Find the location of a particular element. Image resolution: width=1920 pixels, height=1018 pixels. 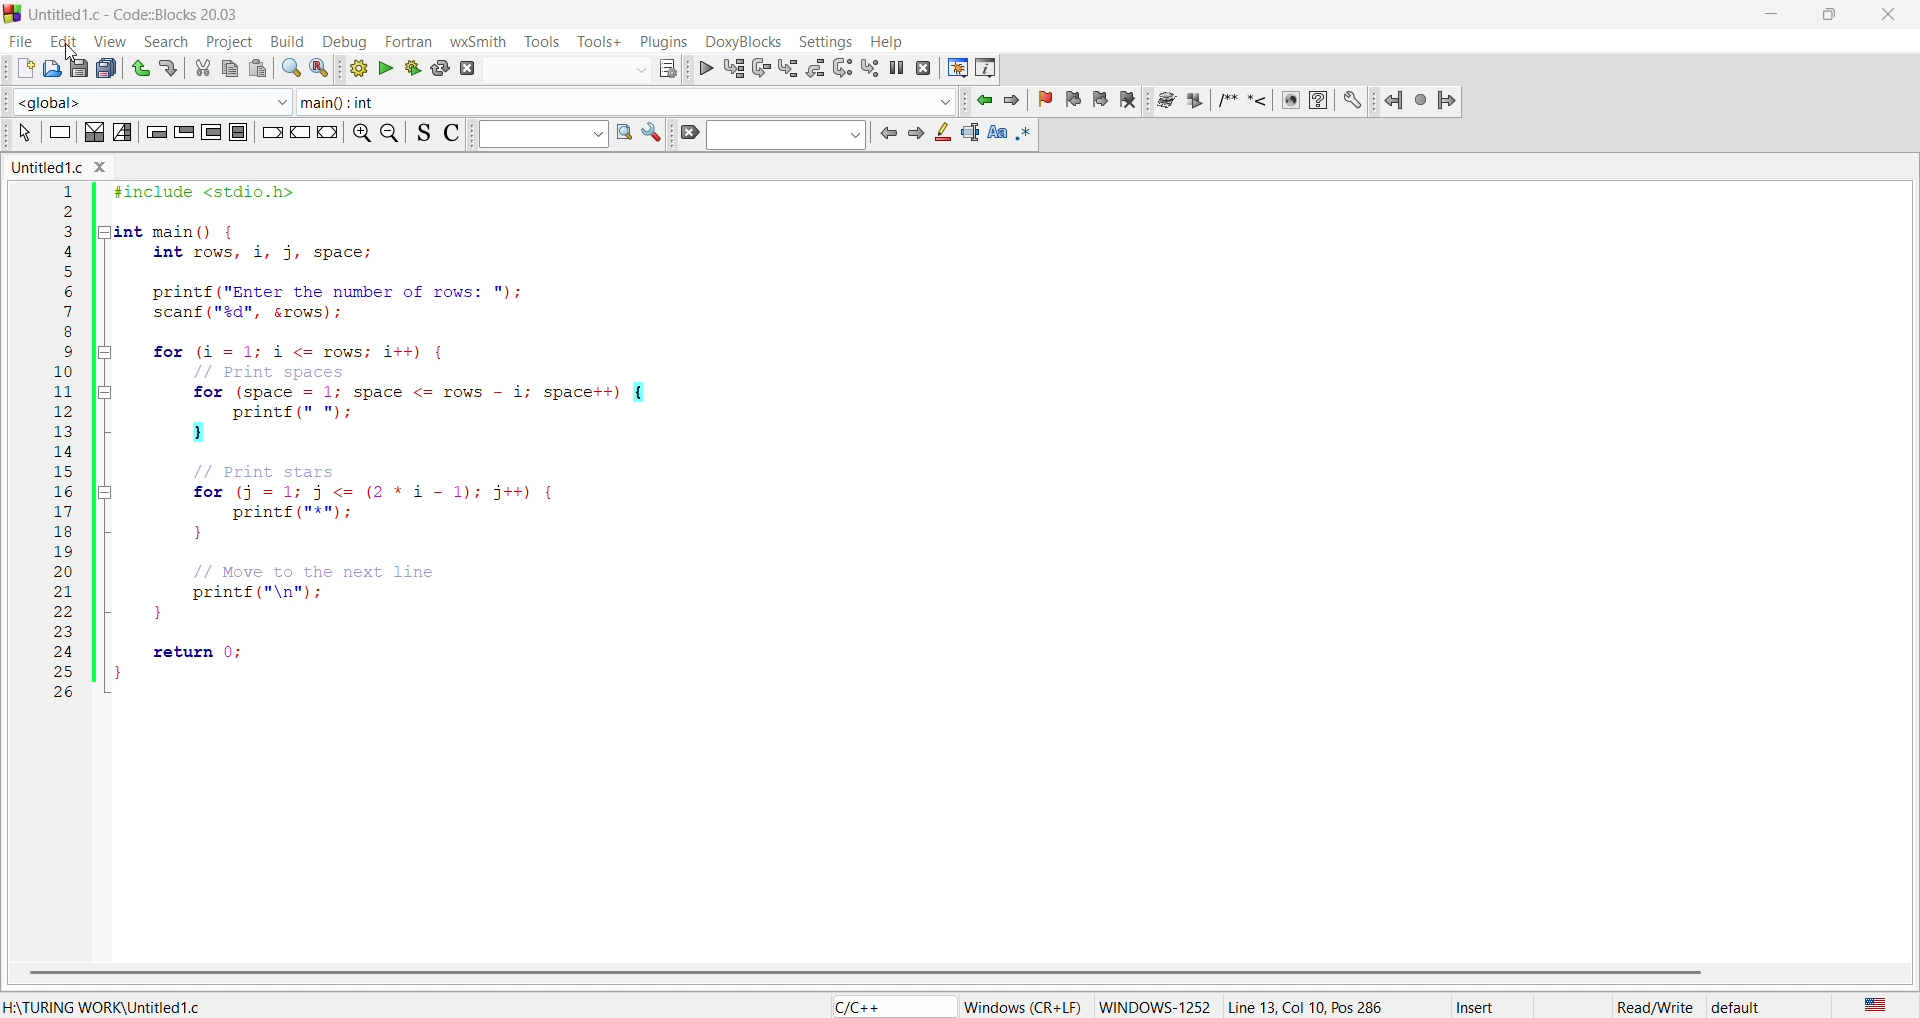

save all is located at coordinates (112, 68).